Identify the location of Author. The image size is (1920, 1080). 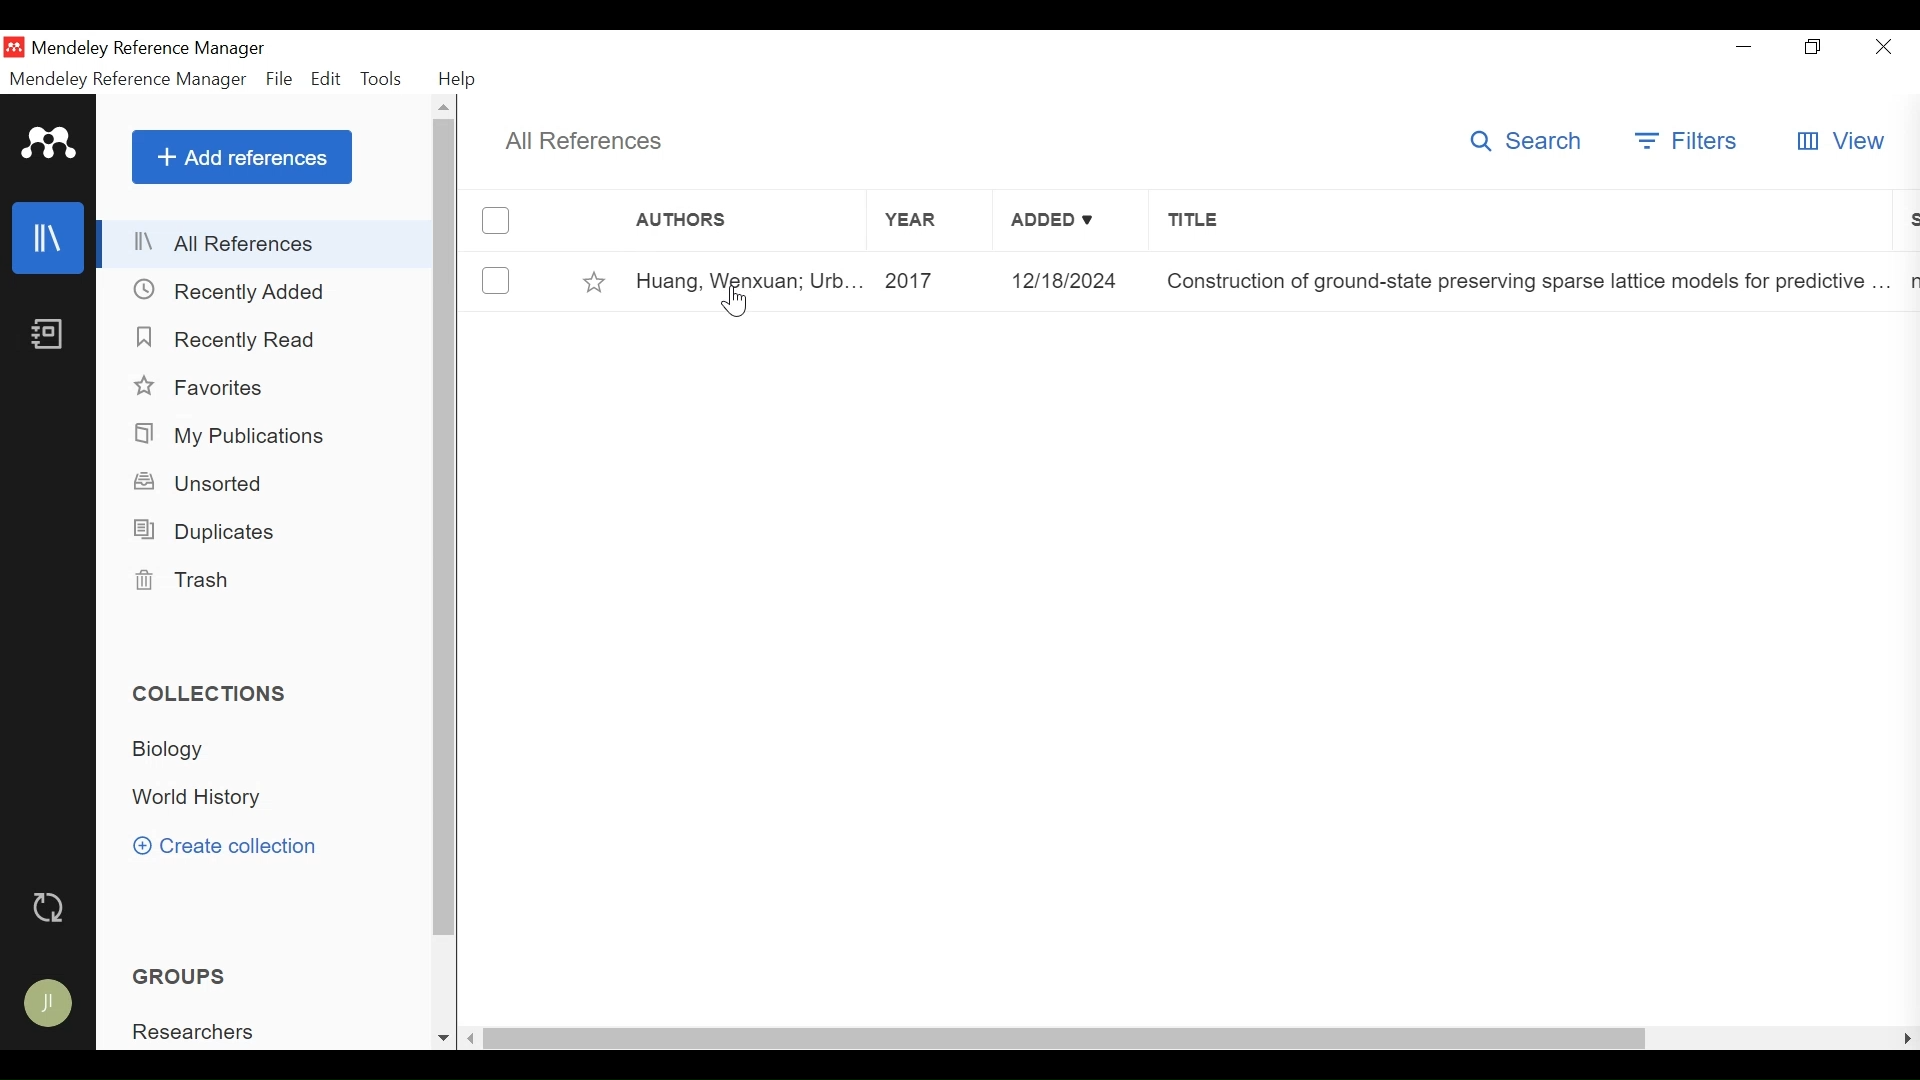
(748, 221).